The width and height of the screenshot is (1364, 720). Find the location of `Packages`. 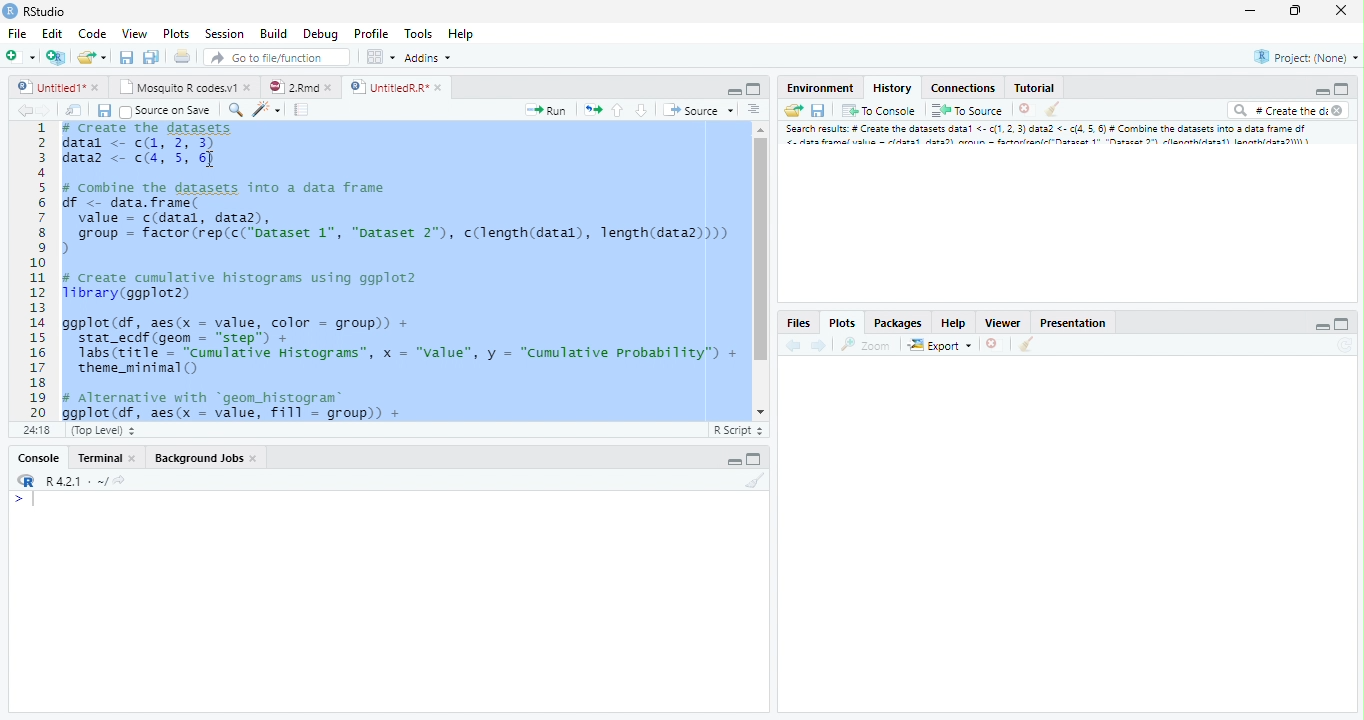

Packages is located at coordinates (898, 321).